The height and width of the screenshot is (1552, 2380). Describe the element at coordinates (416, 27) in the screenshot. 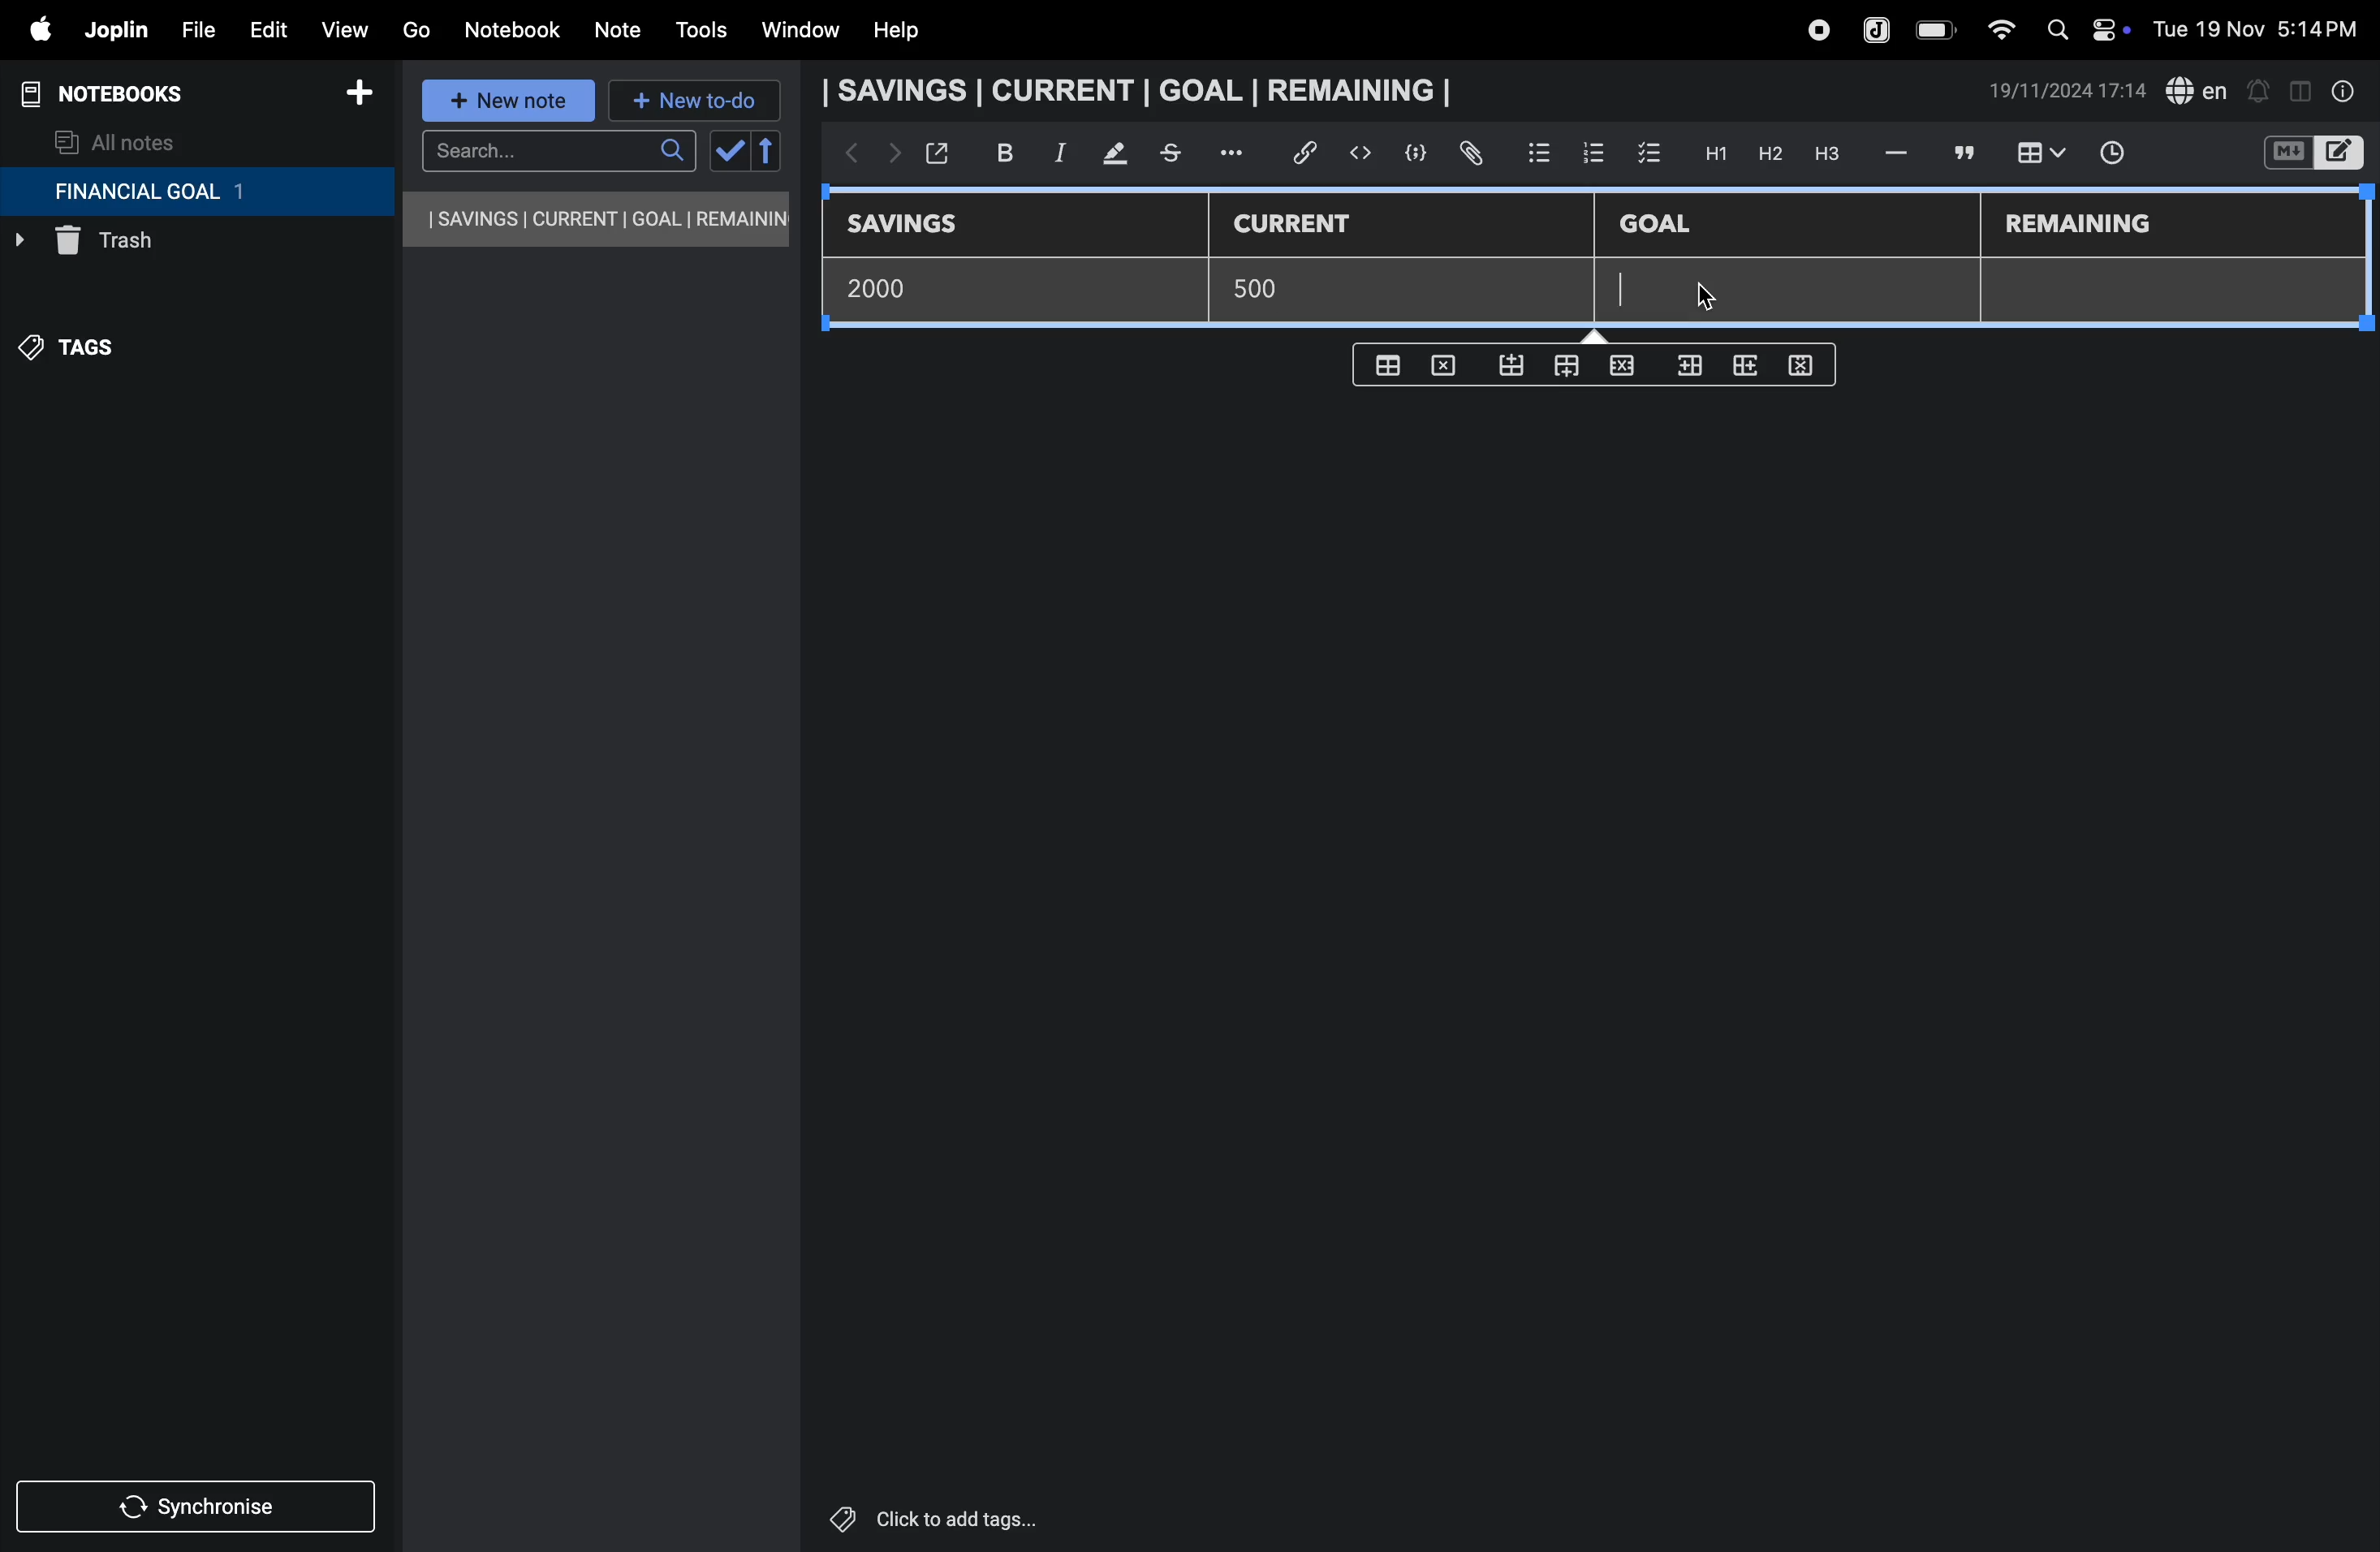

I see `go` at that location.